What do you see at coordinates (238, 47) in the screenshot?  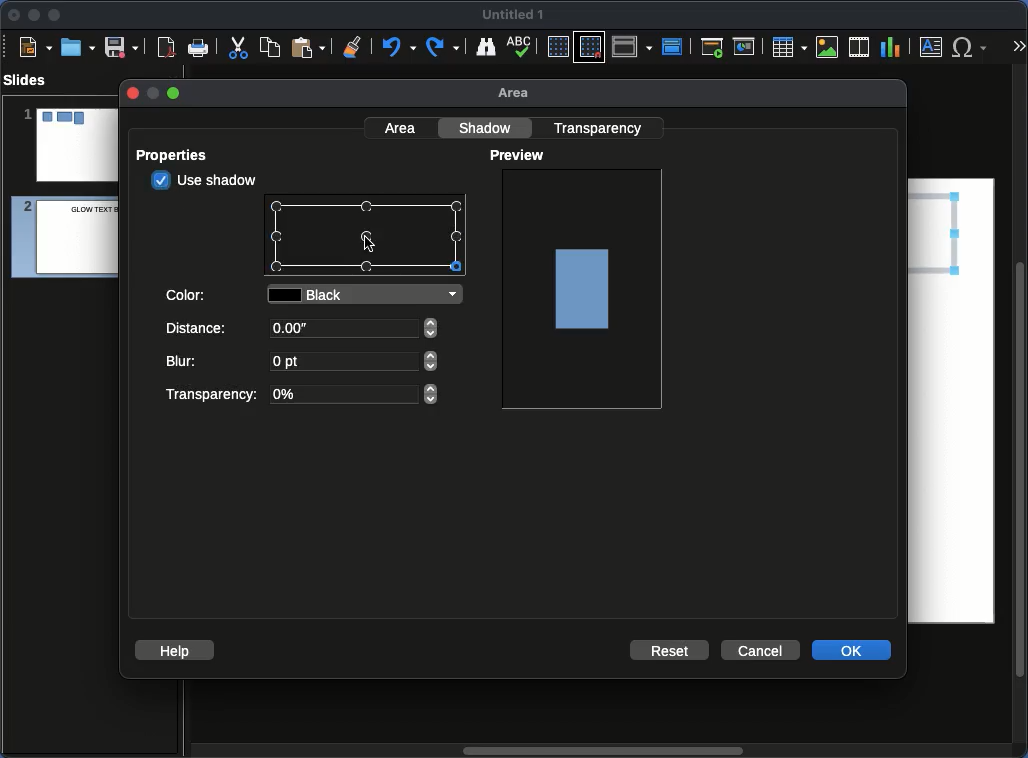 I see `Cut` at bounding box center [238, 47].